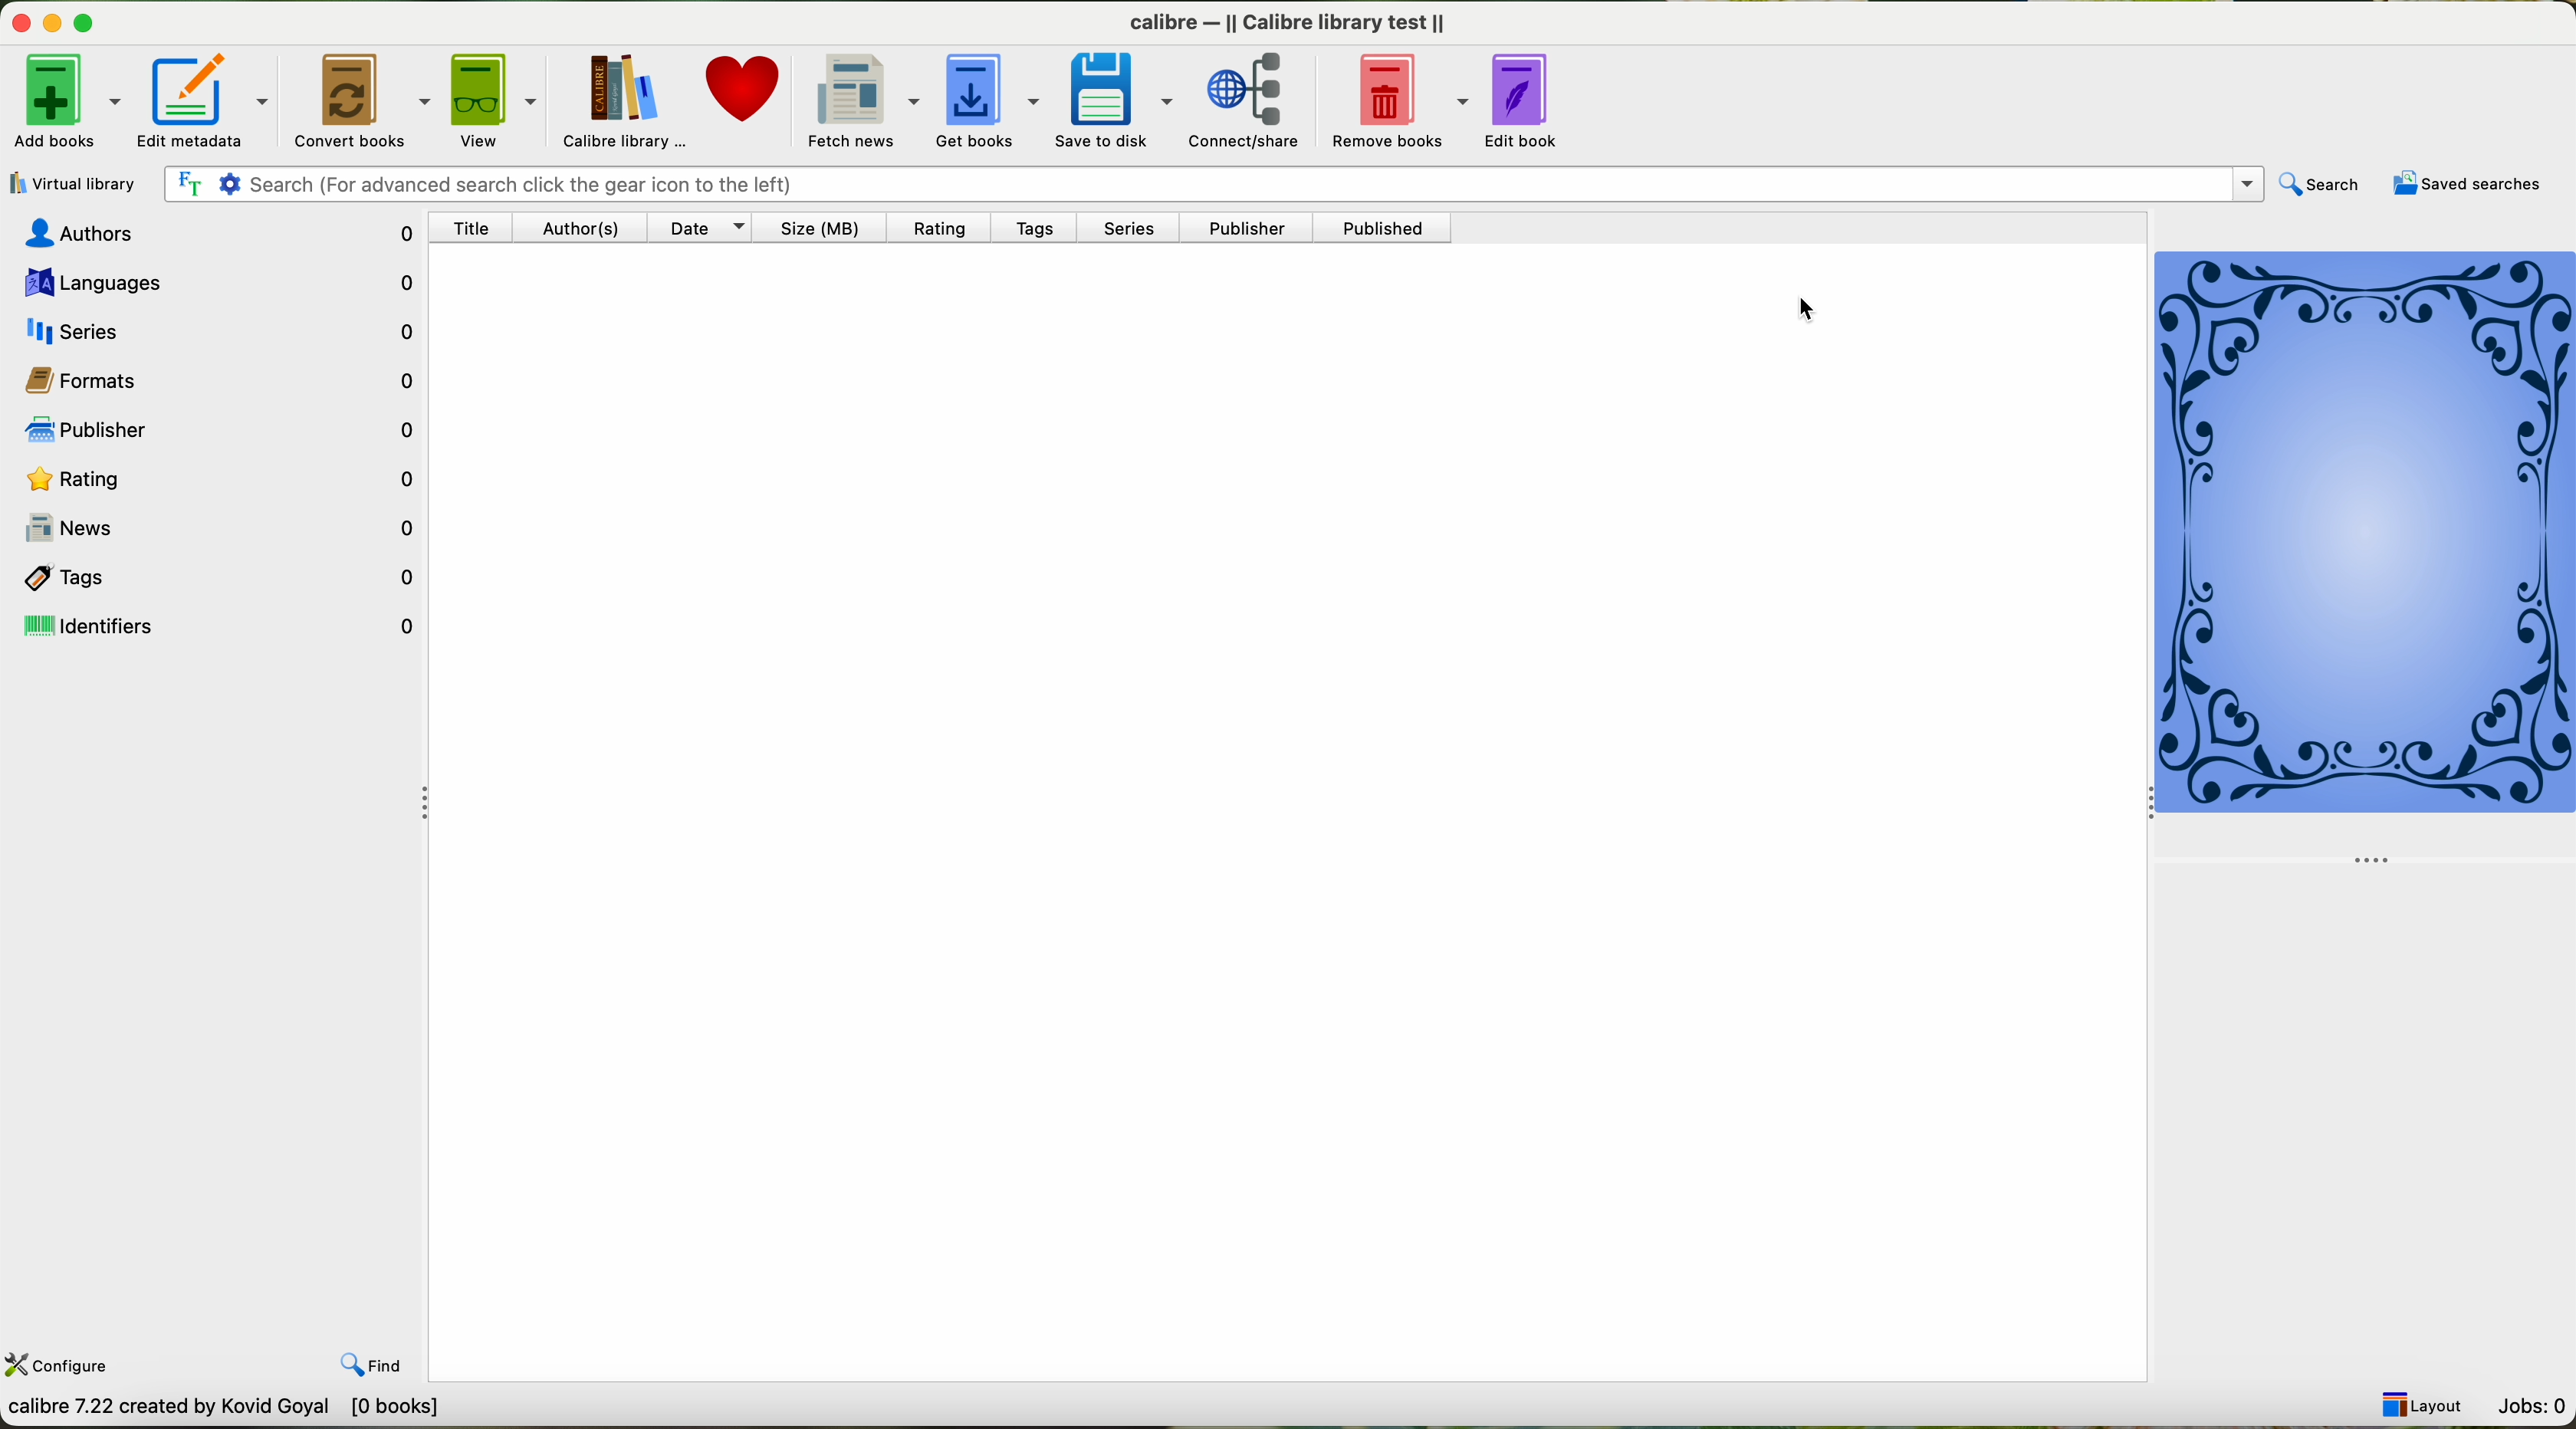 The width and height of the screenshot is (2576, 1429). What do you see at coordinates (969, 99) in the screenshot?
I see `get books` at bounding box center [969, 99].